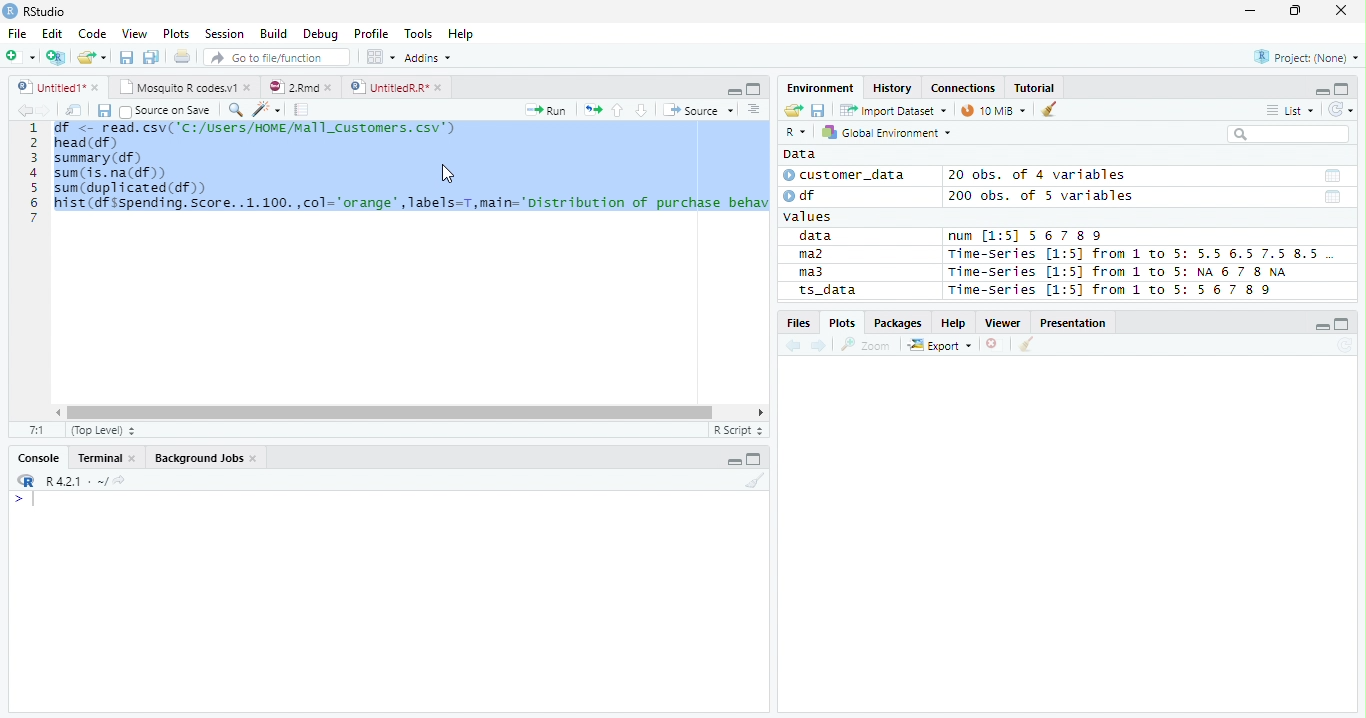 Image resolution: width=1366 pixels, height=718 pixels. Describe the element at coordinates (820, 347) in the screenshot. I see `Next` at that location.